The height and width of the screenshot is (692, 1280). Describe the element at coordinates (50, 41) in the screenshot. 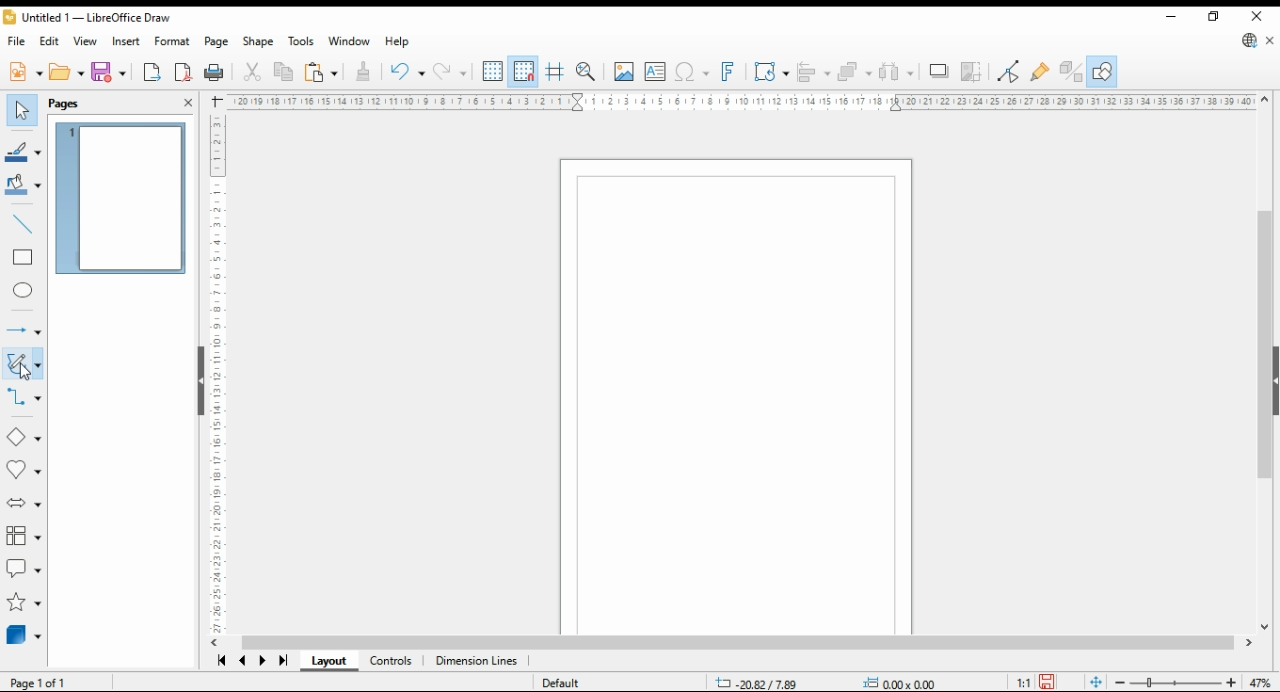

I see `edit` at that location.